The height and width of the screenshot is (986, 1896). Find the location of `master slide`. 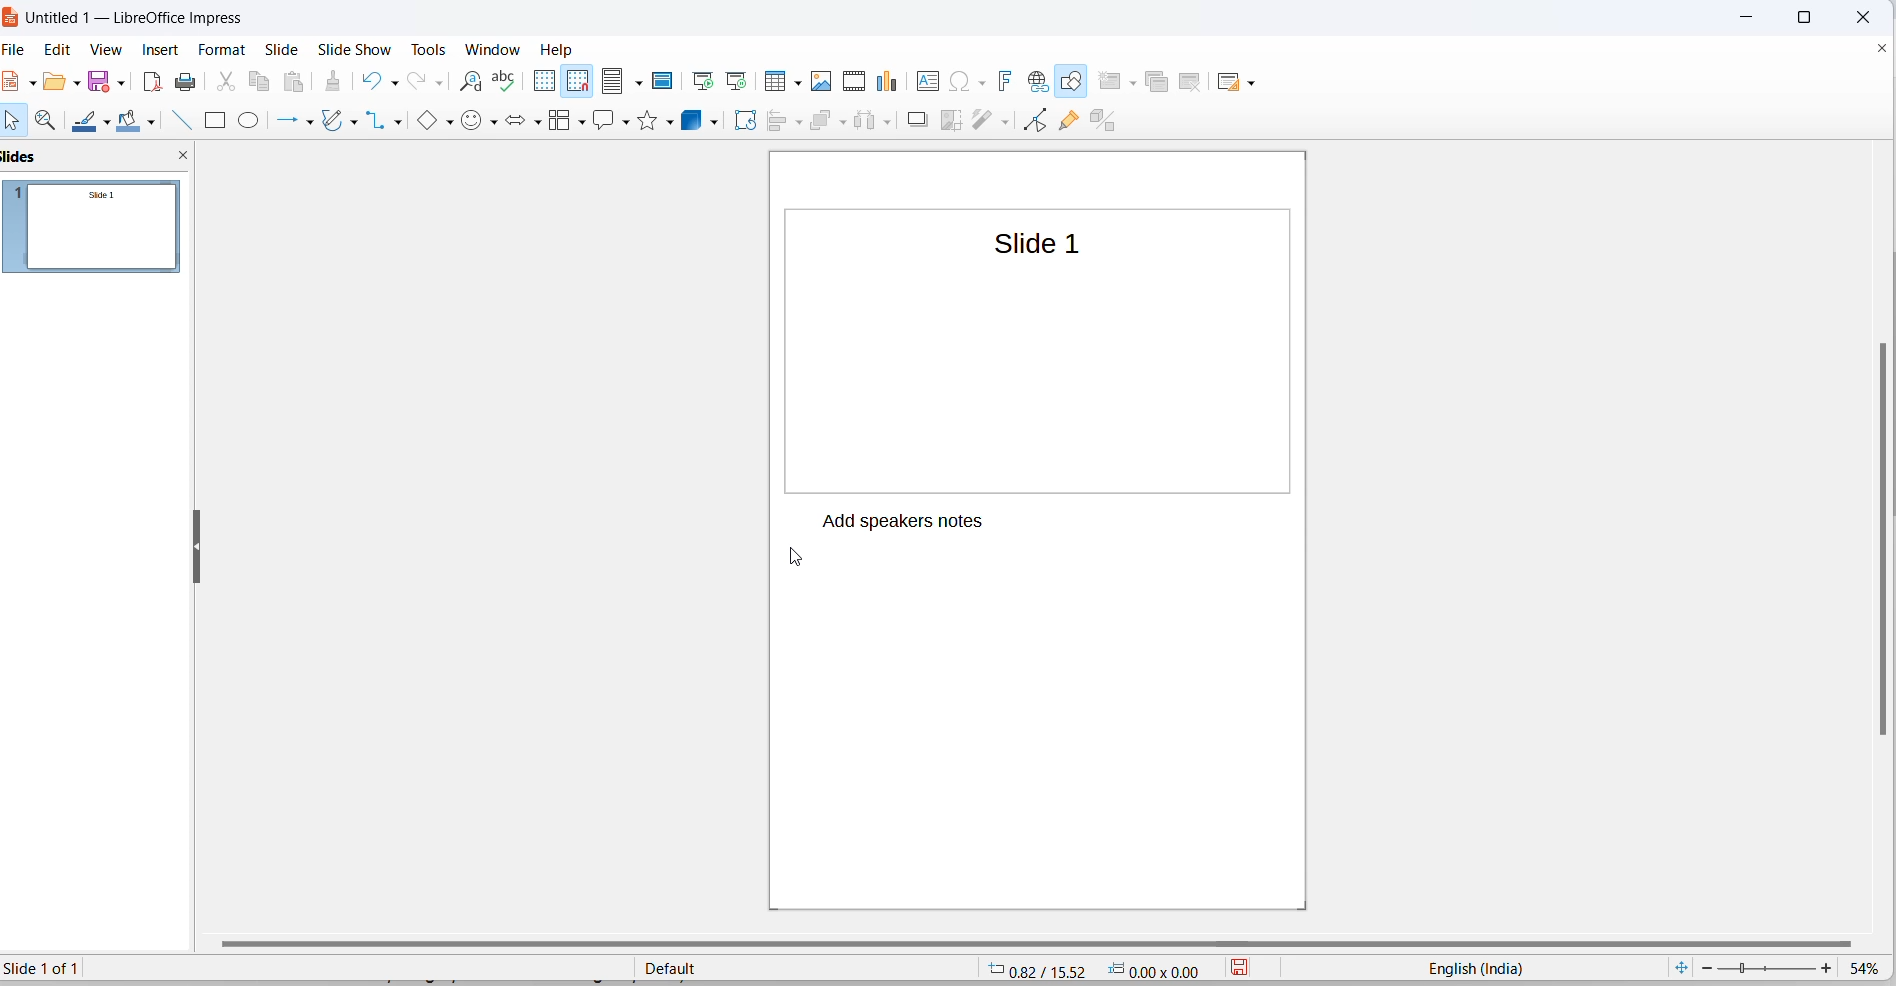

master slide is located at coordinates (667, 80).